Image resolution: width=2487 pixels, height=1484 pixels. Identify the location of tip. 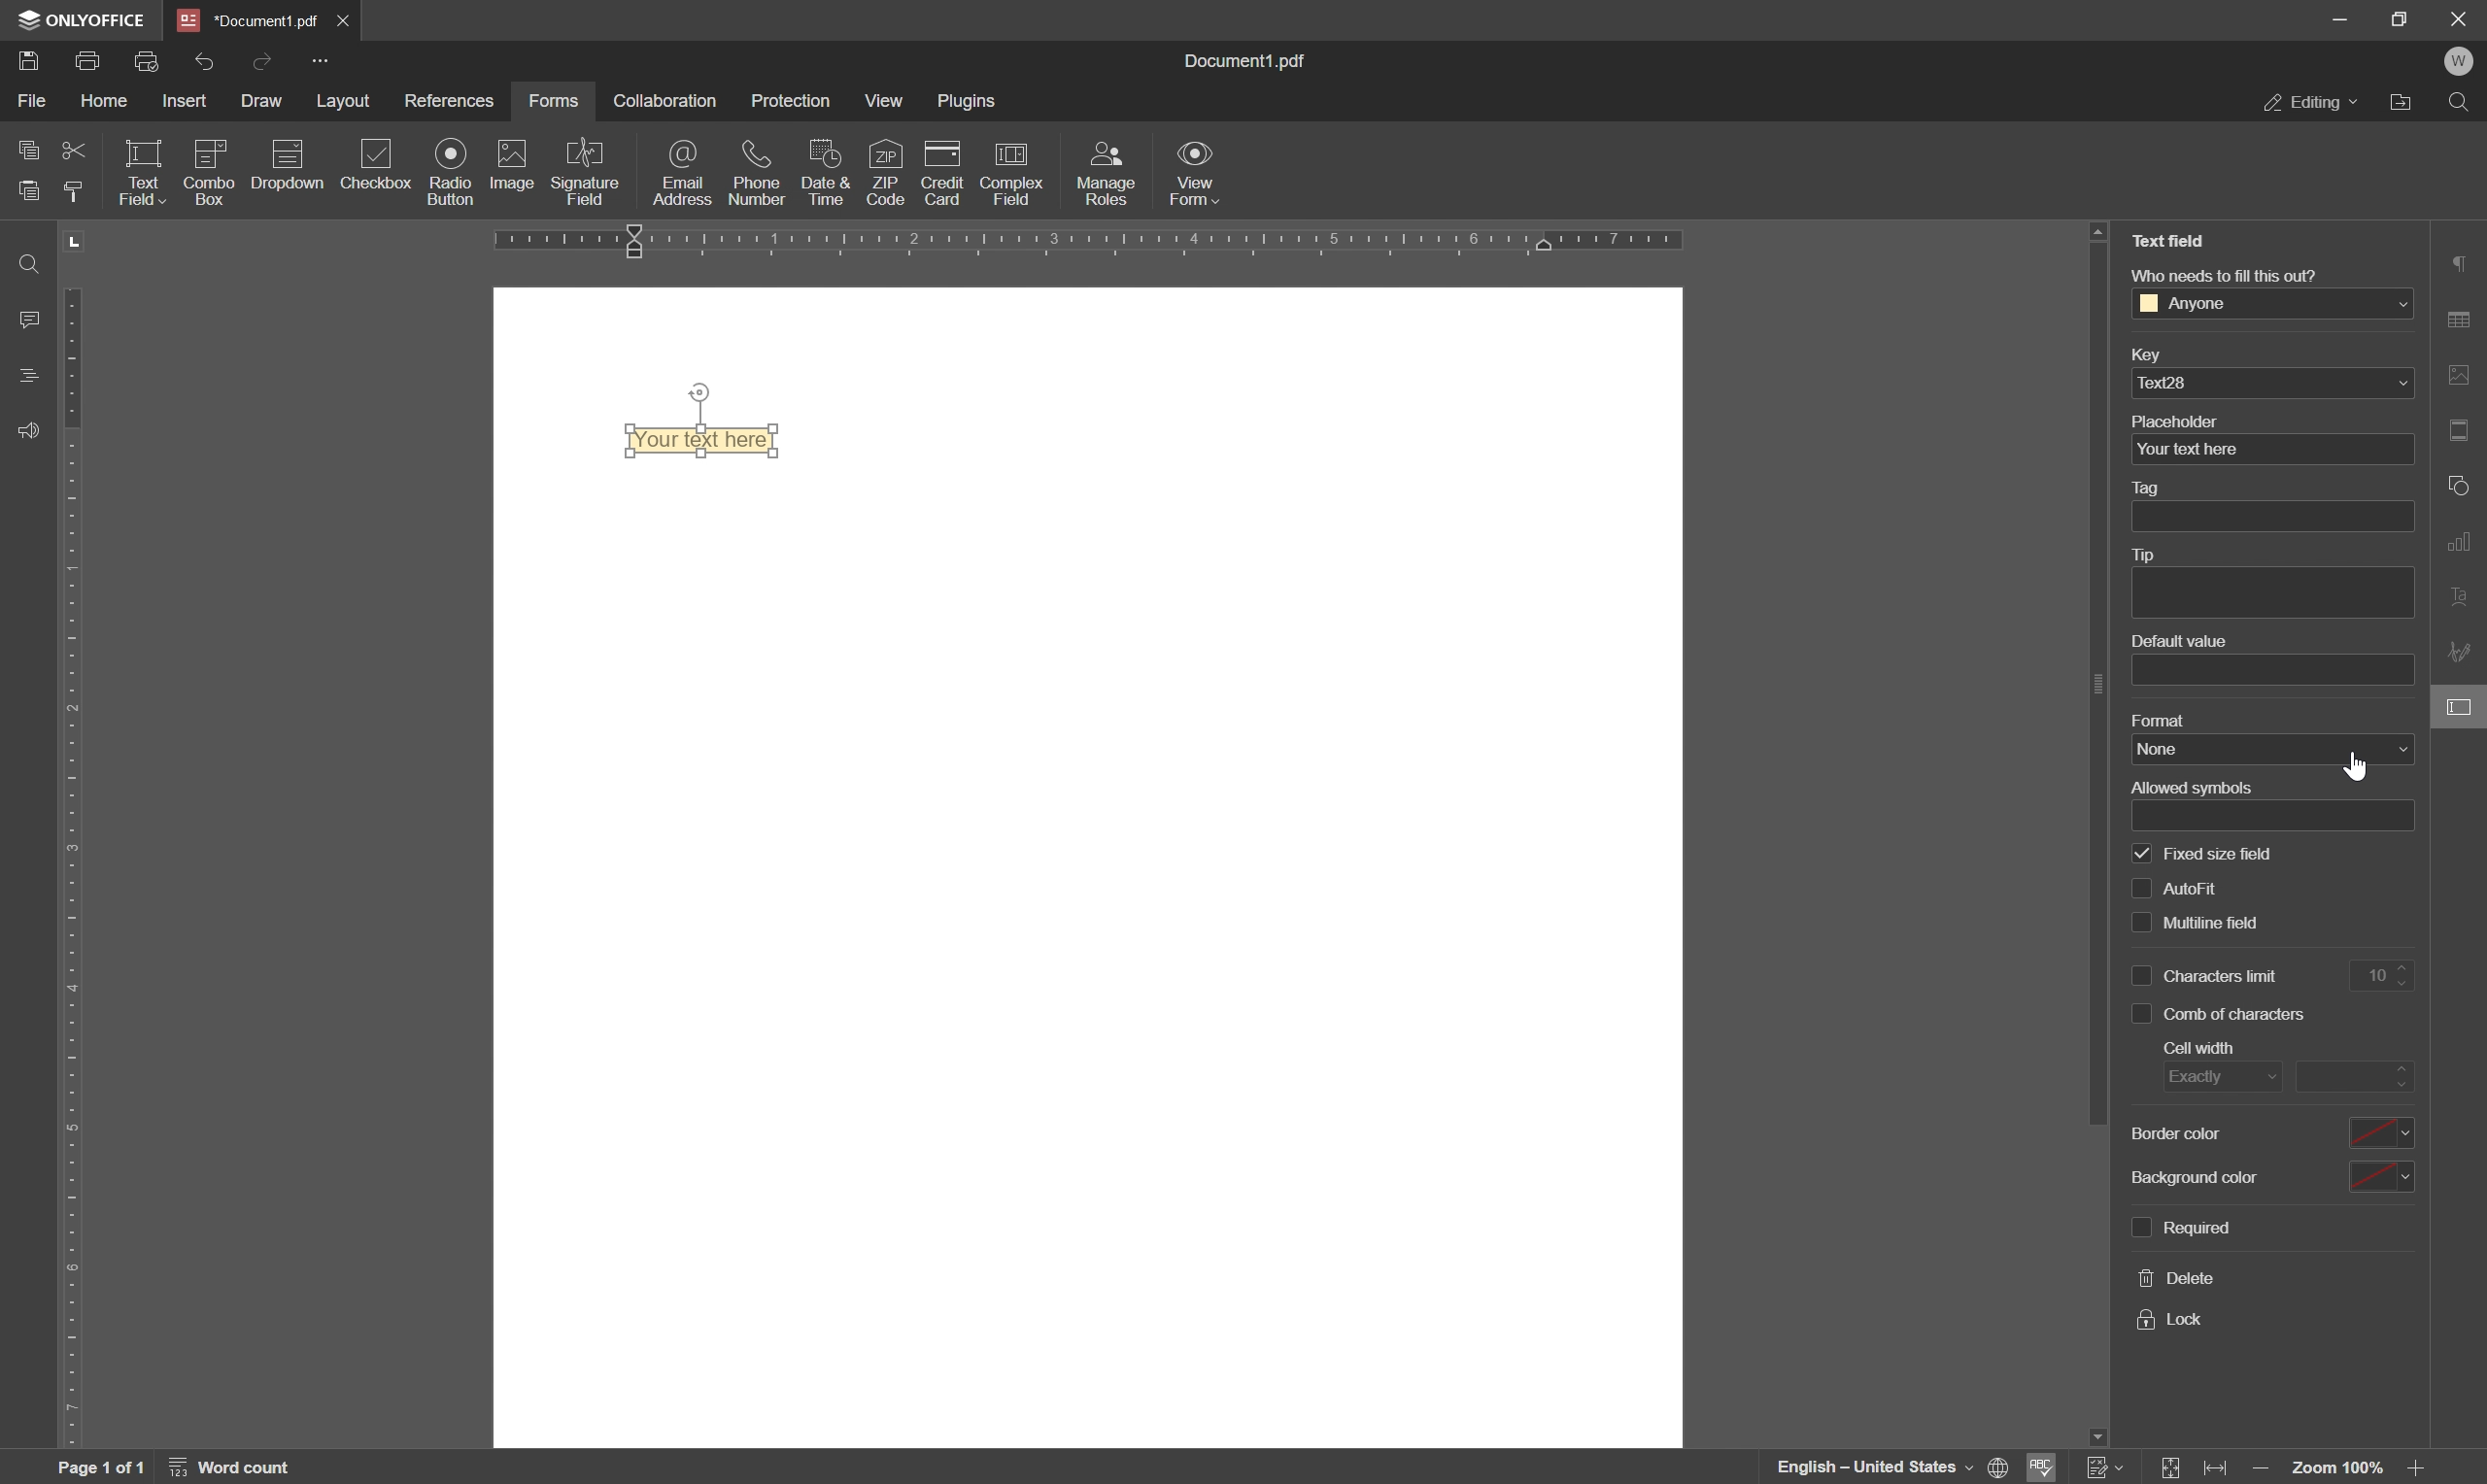
(2146, 555).